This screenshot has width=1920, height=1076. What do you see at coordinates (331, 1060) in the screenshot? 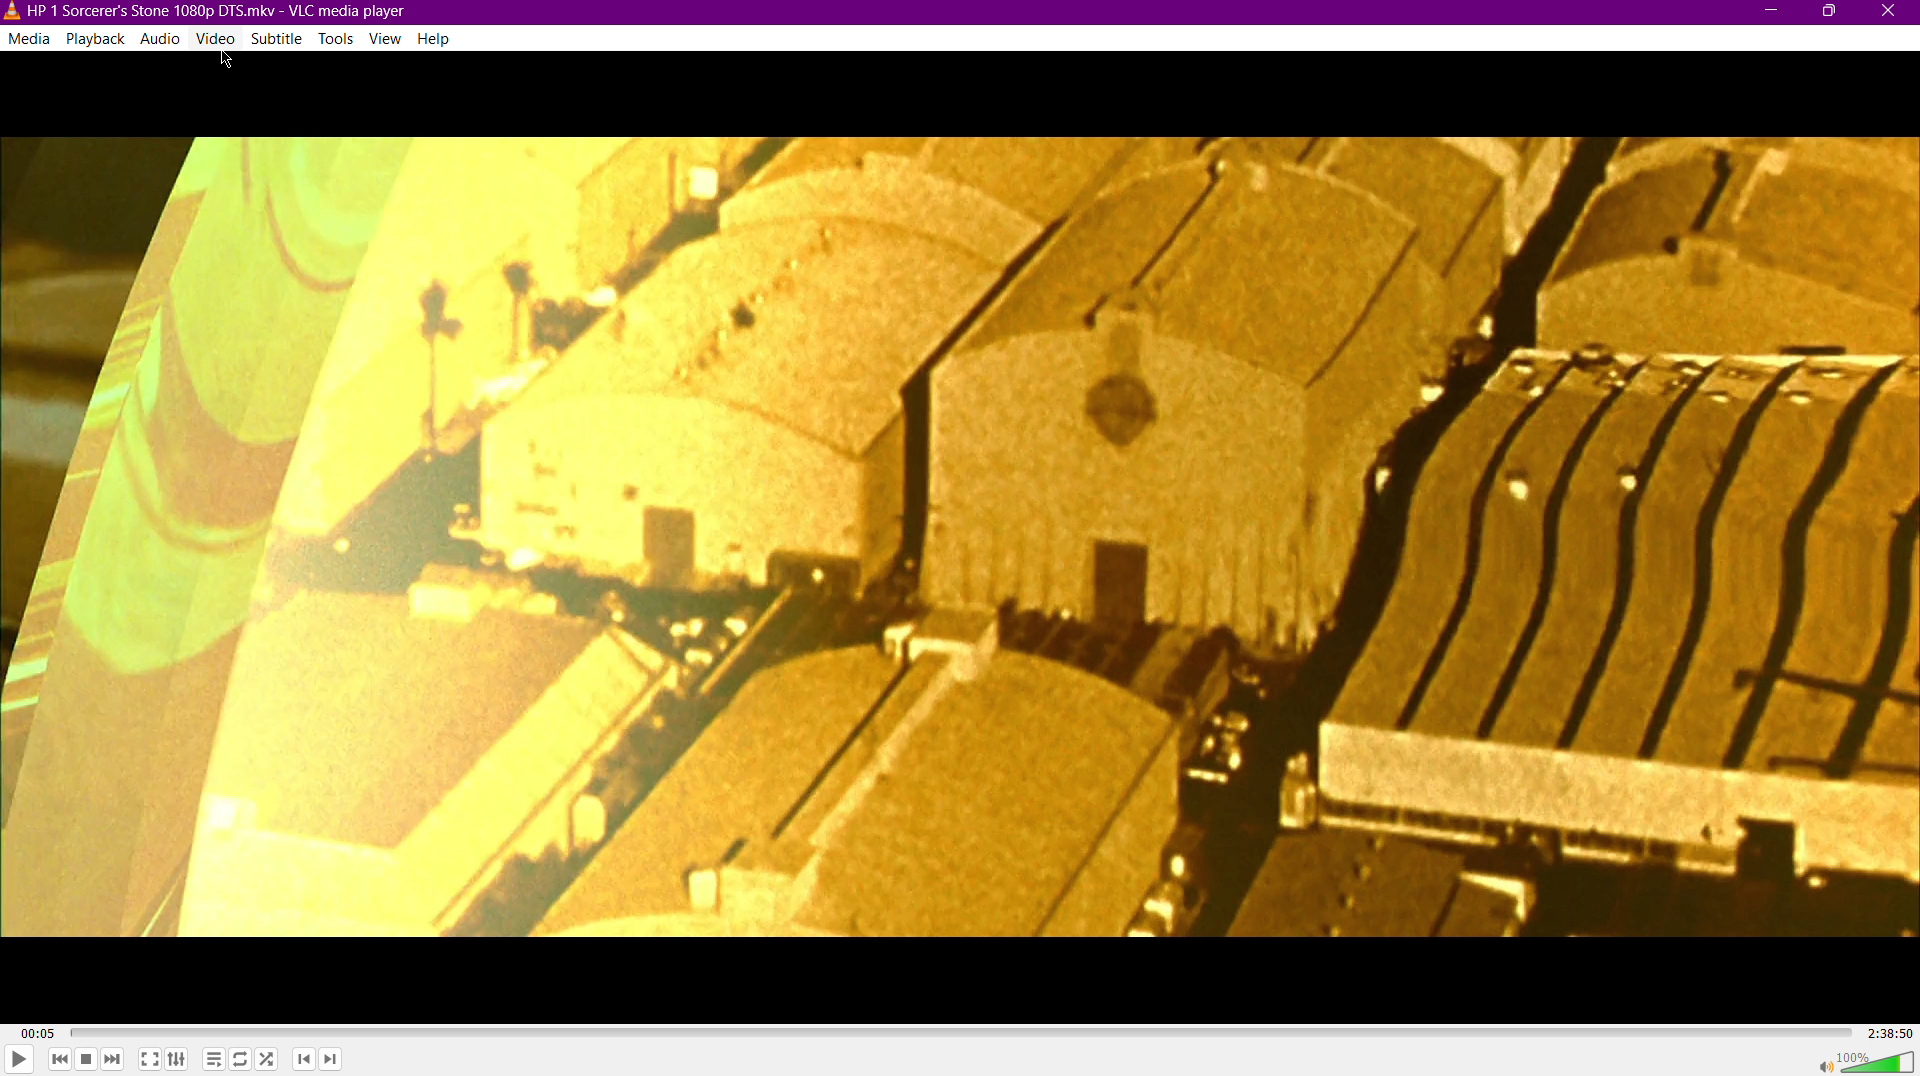
I see `Next Chapter` at bounding box center [331, 1060].